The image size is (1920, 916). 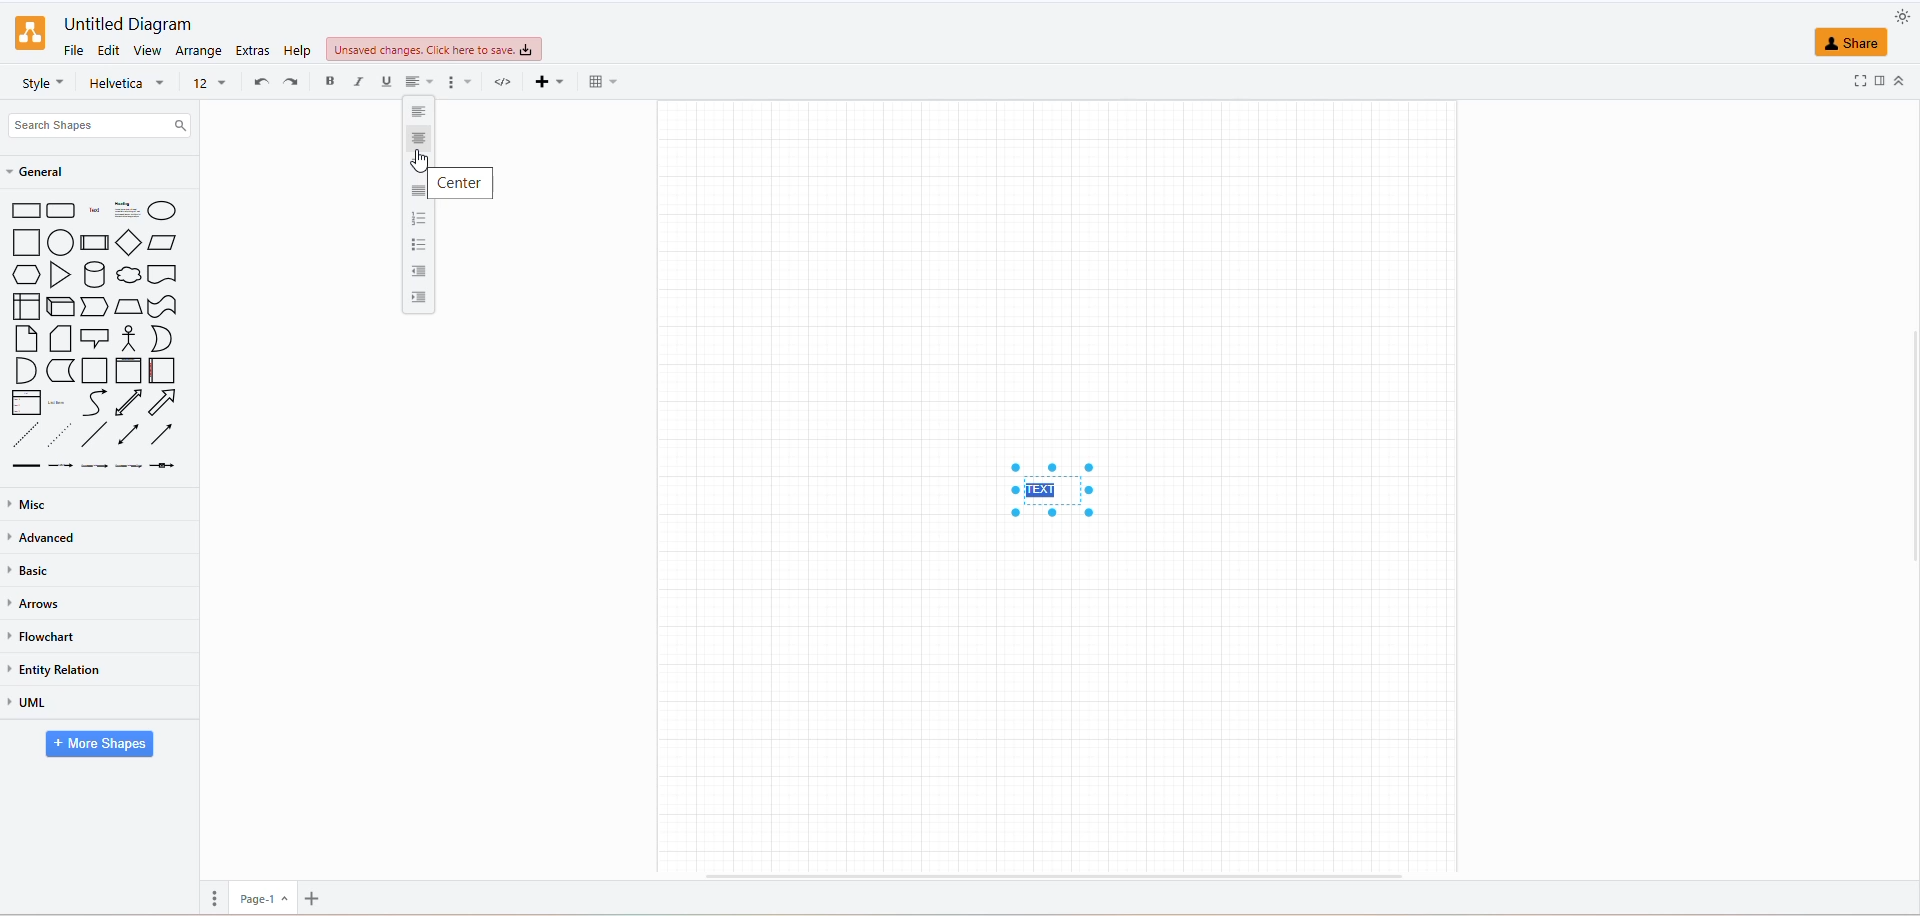 What do you see at coordinates (206, 81) in the screenshot?
I see `font size` at bounding box center [206, 81].